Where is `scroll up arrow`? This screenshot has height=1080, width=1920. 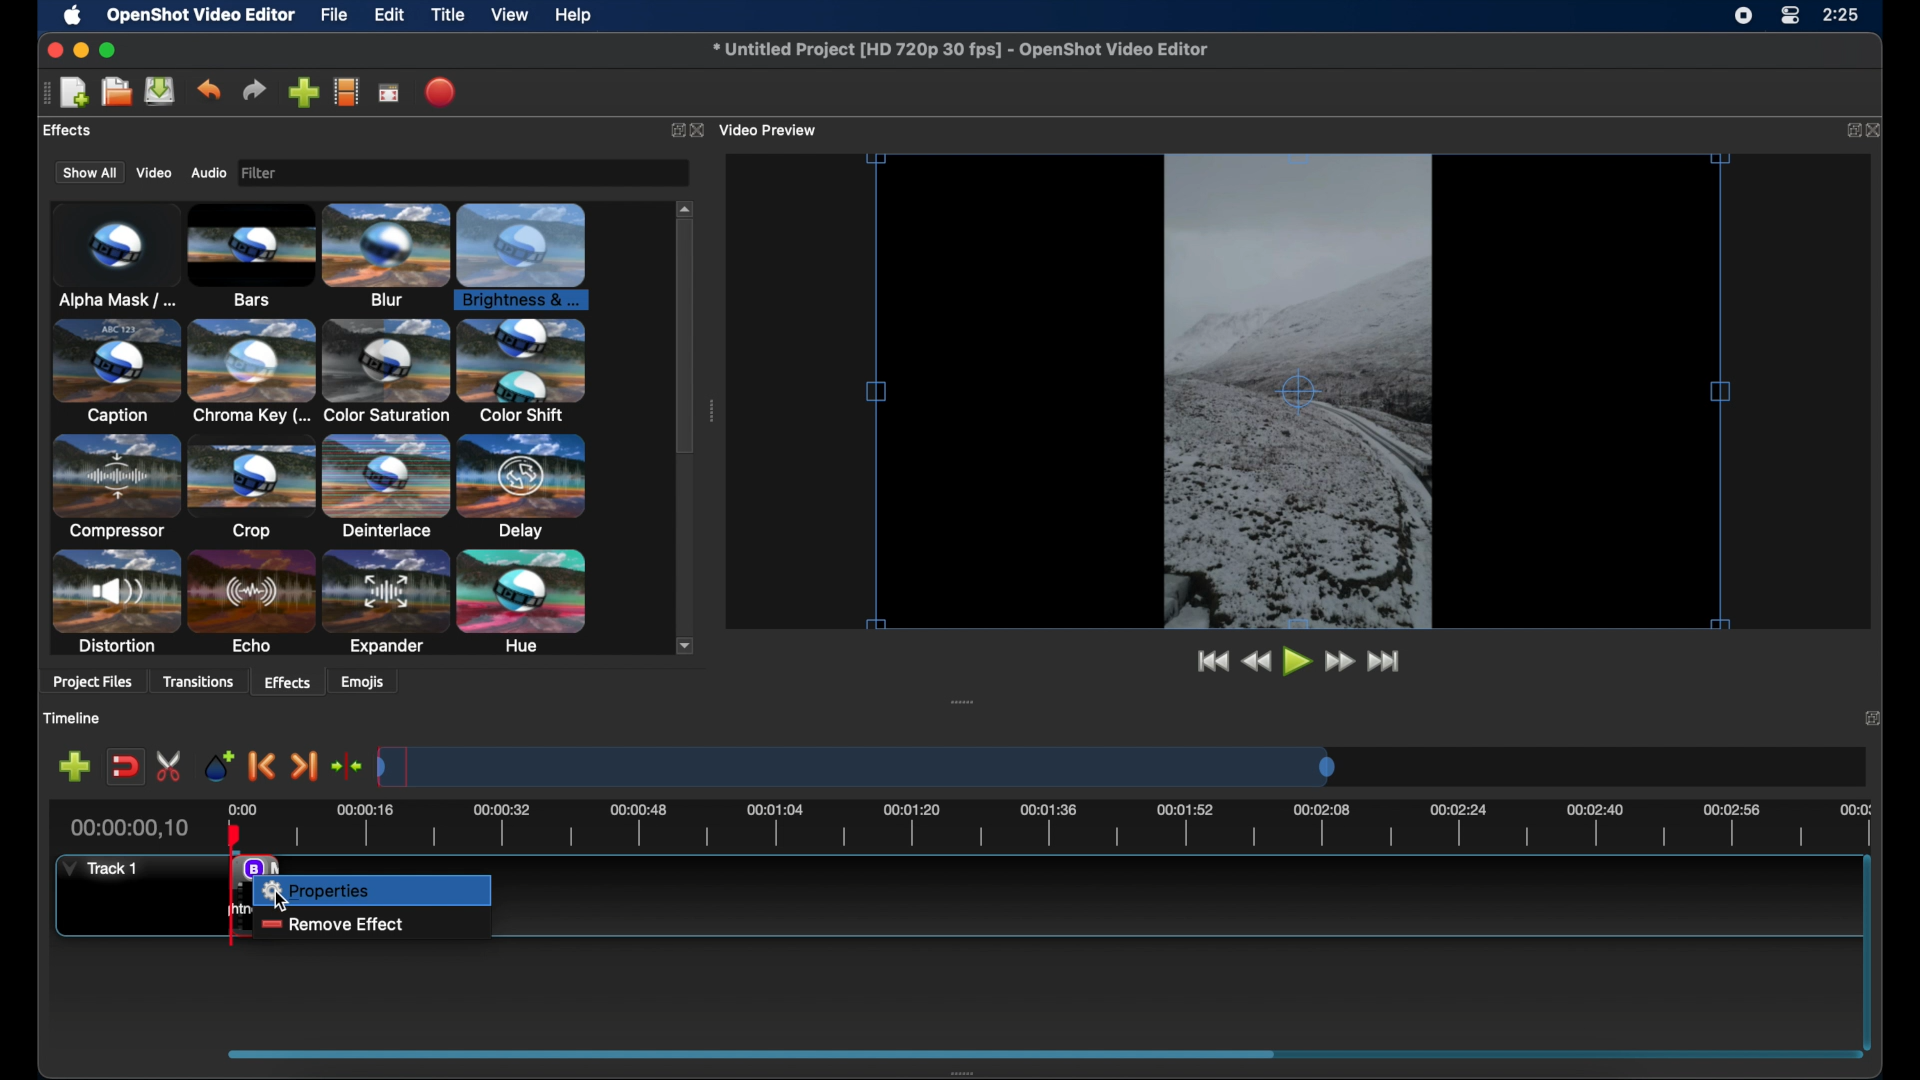
scroll up arrow is located at coordinates (685, 206).